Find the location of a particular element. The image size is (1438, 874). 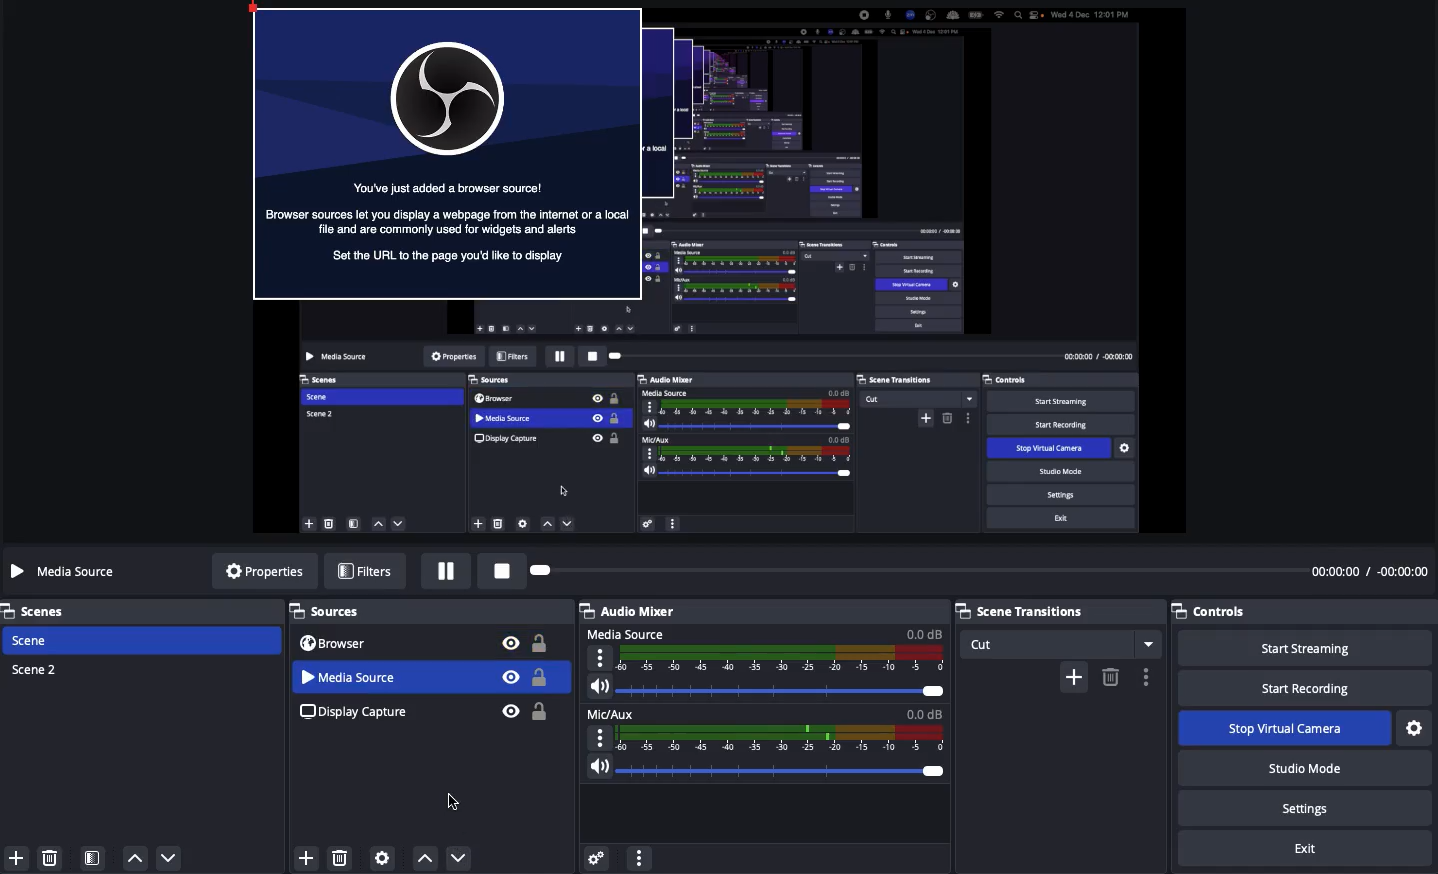

Add is located at coordinates (1074, 678).